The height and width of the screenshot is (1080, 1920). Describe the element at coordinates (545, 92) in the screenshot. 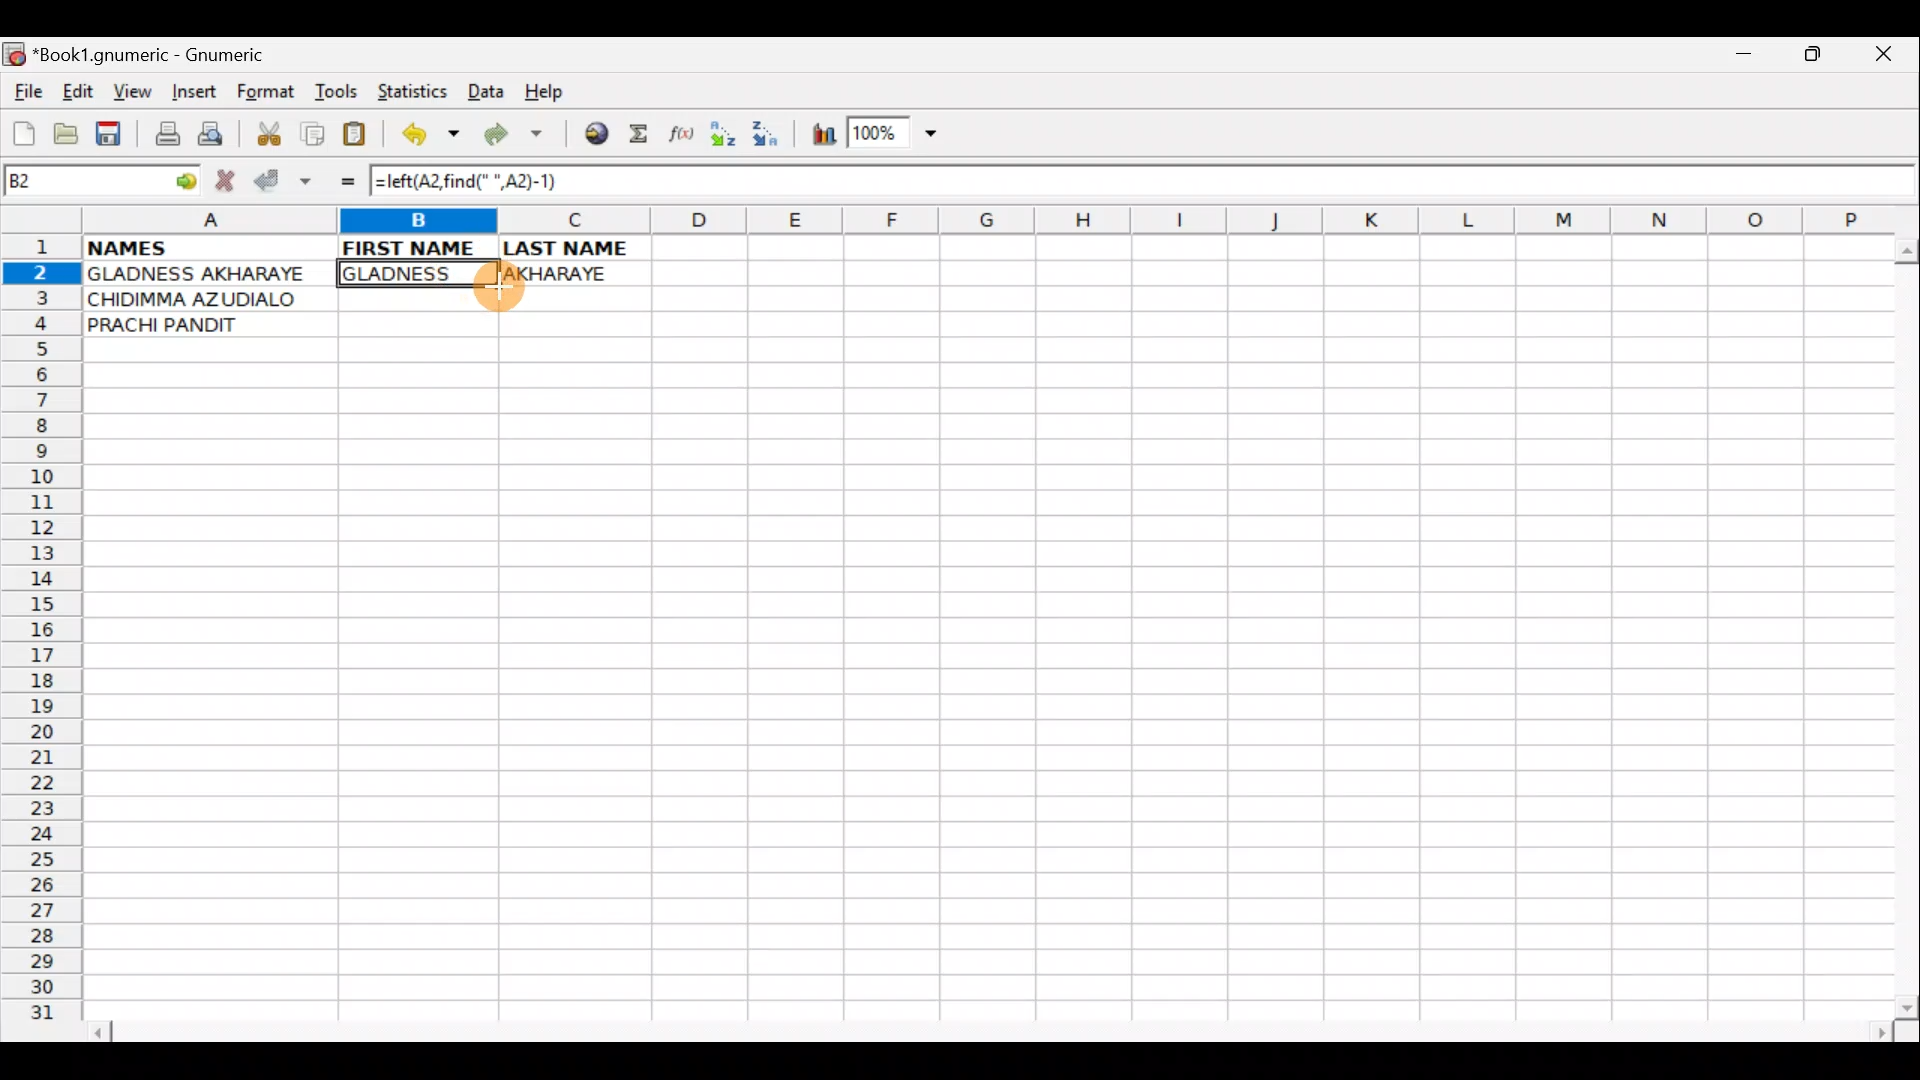

I see `Help` at that location.